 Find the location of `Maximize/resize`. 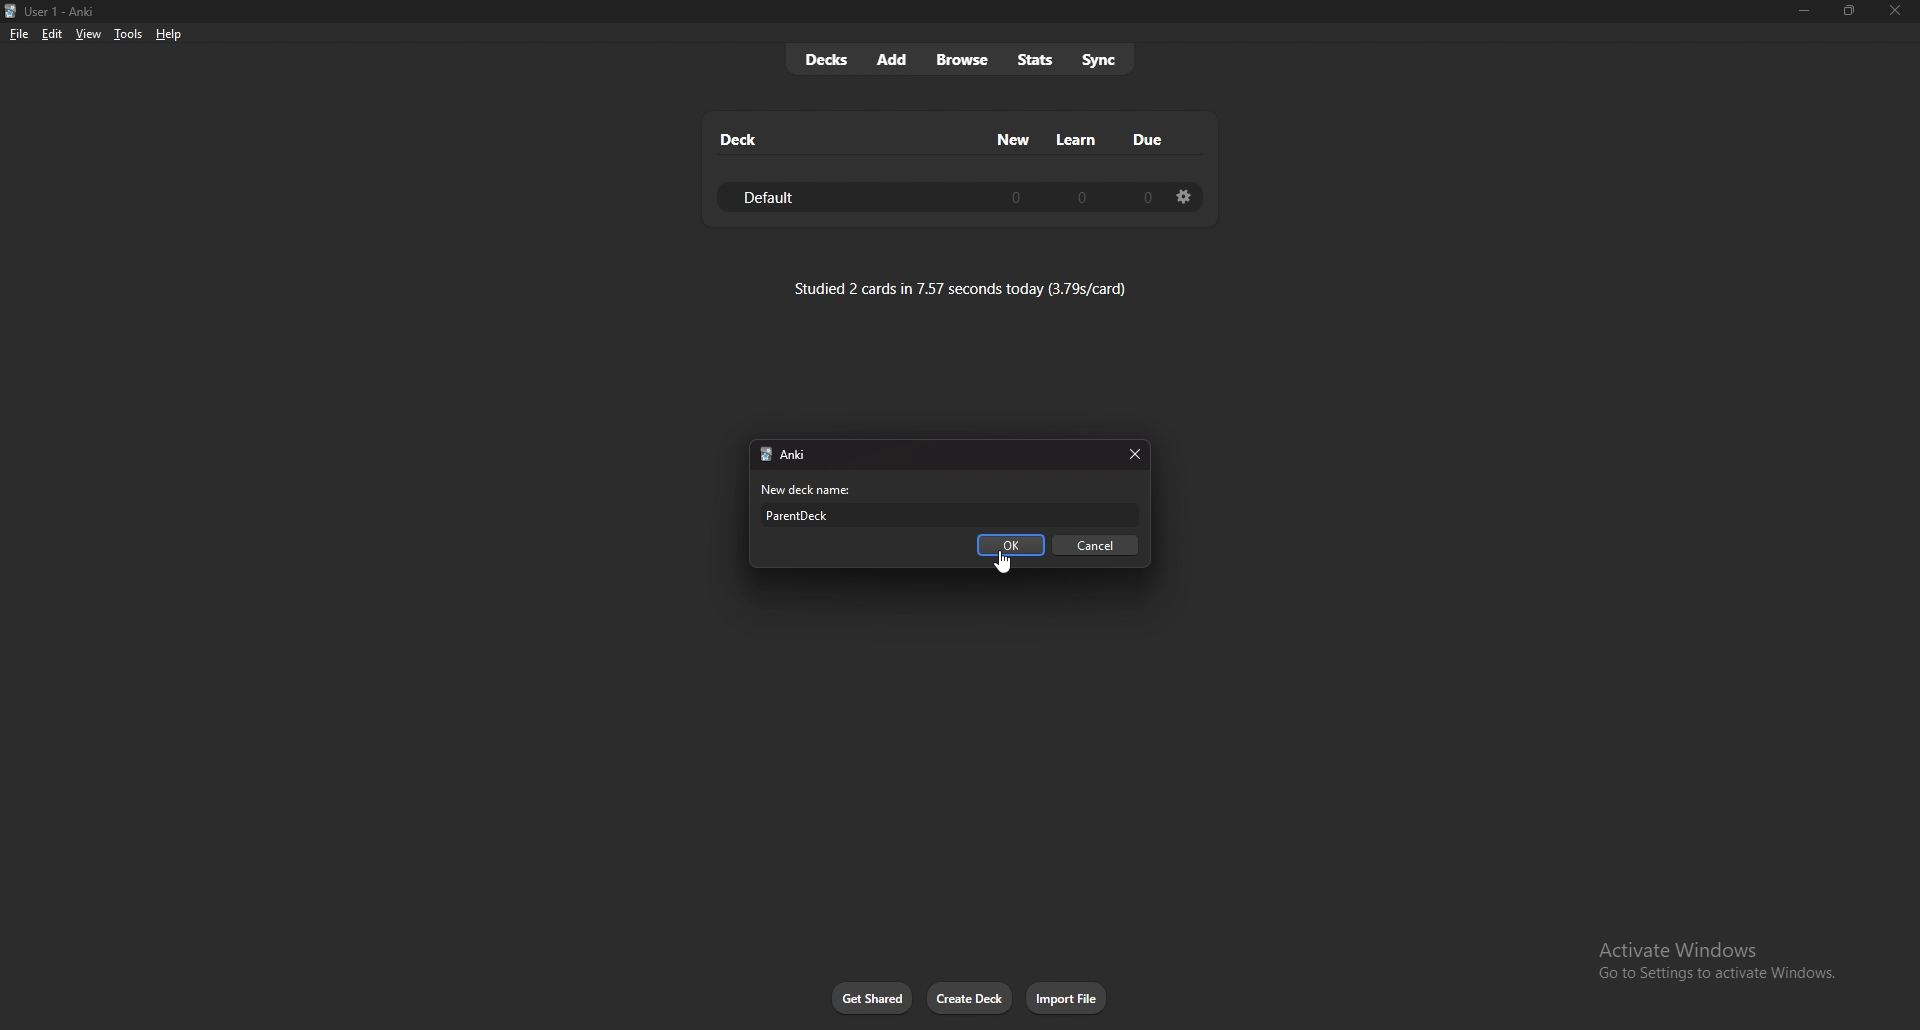

Maximize/resize is located at coordinates (1848, 11).